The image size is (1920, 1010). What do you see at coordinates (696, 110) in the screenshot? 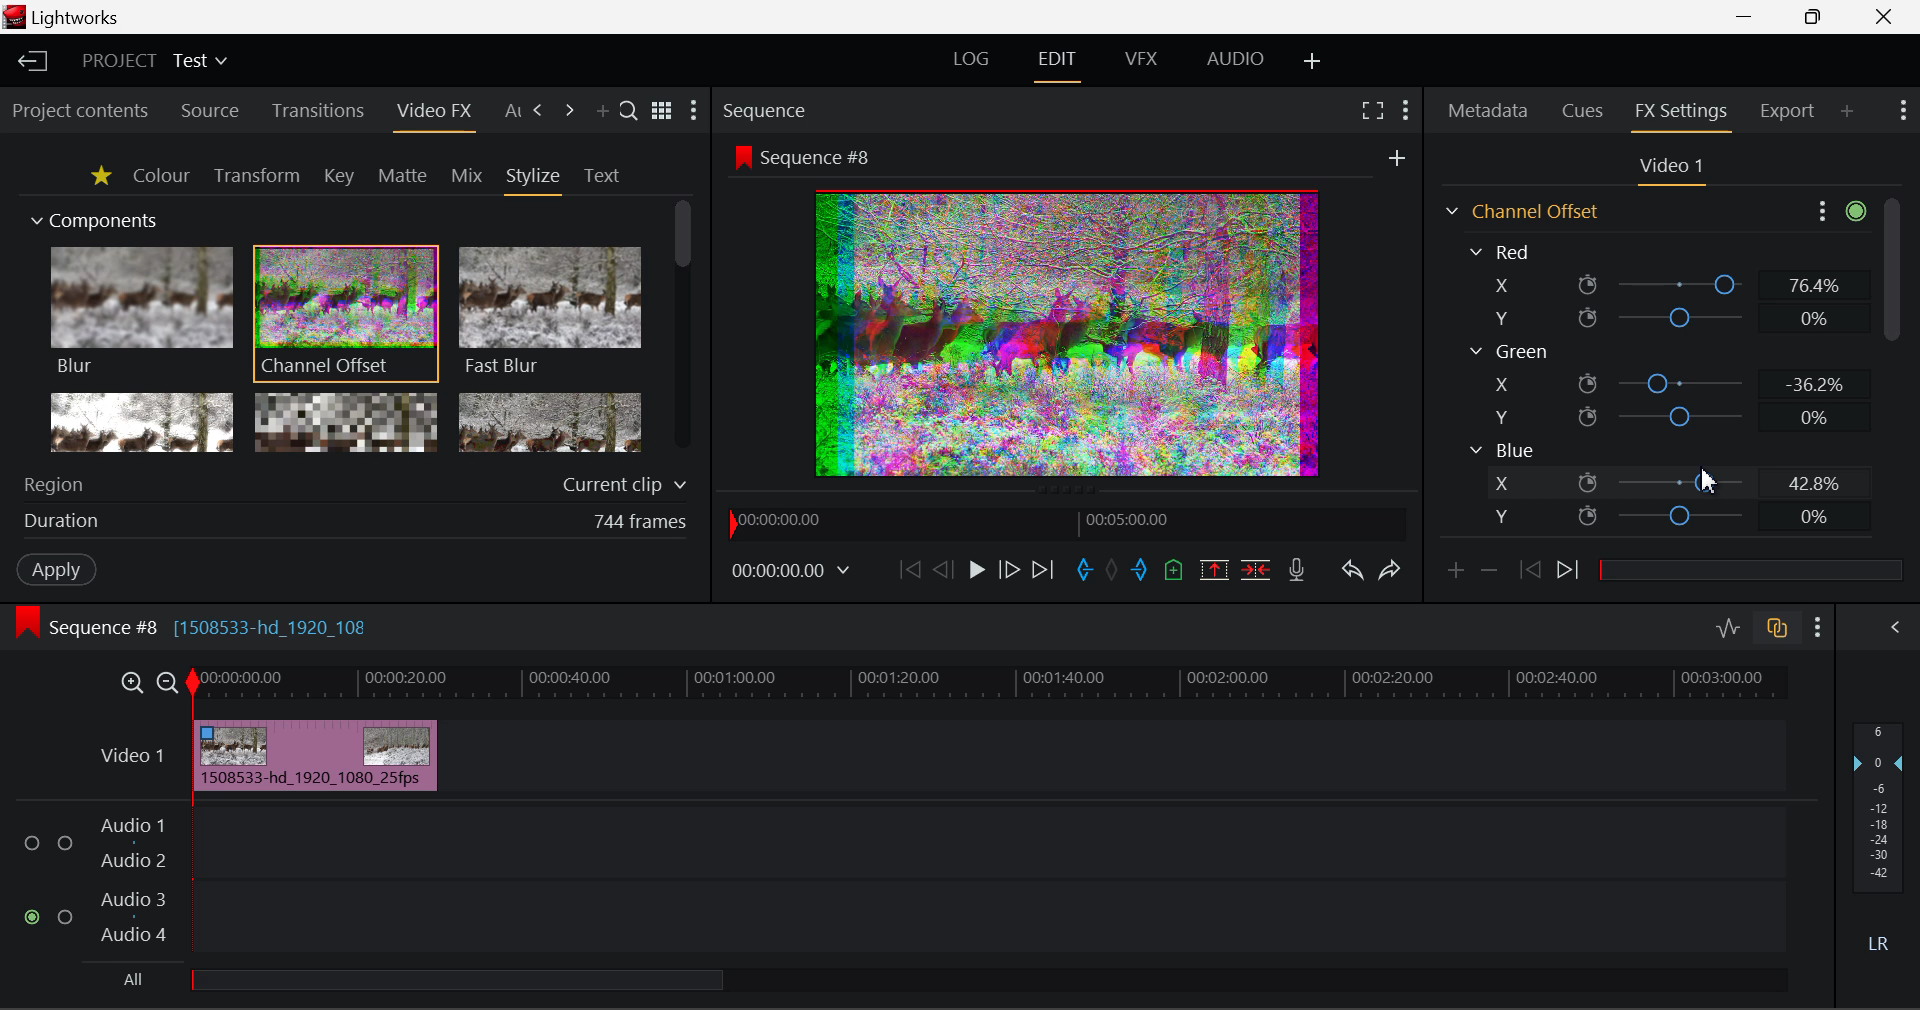
I see `Show Settings` at bounding box center [696, 110].